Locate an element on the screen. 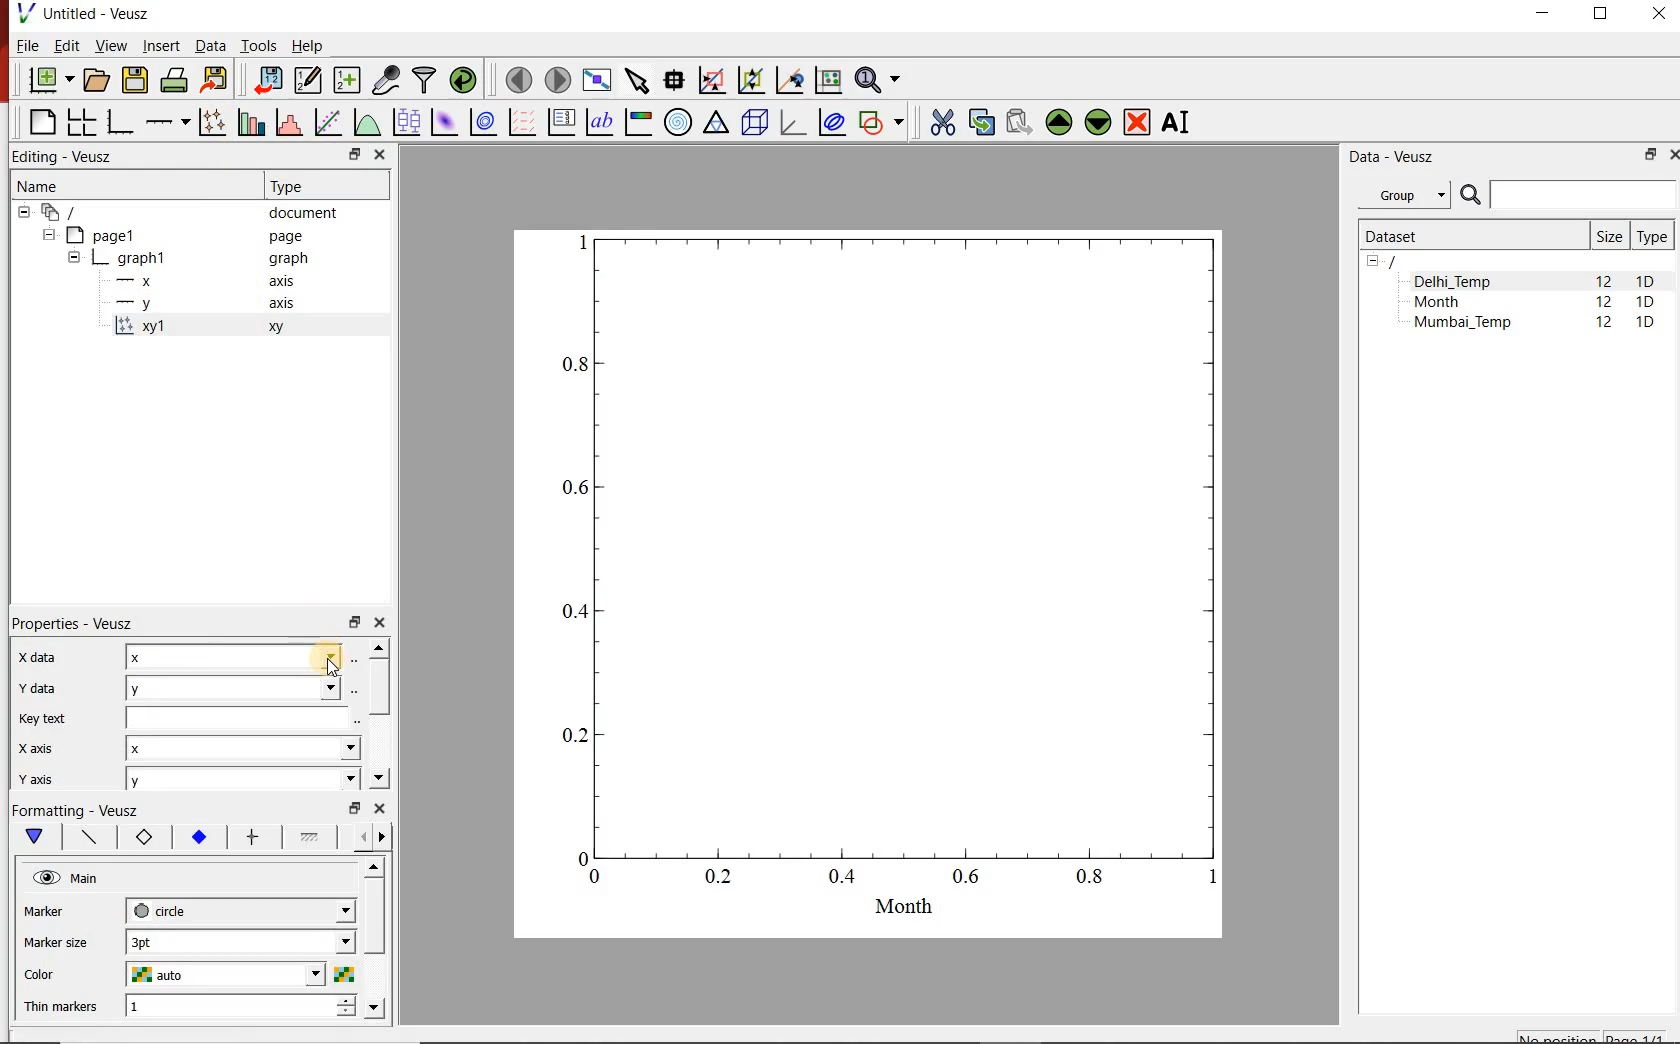 The width and height of the screenshot is (1680, 1044). restore is located at coordinates (356, 154).